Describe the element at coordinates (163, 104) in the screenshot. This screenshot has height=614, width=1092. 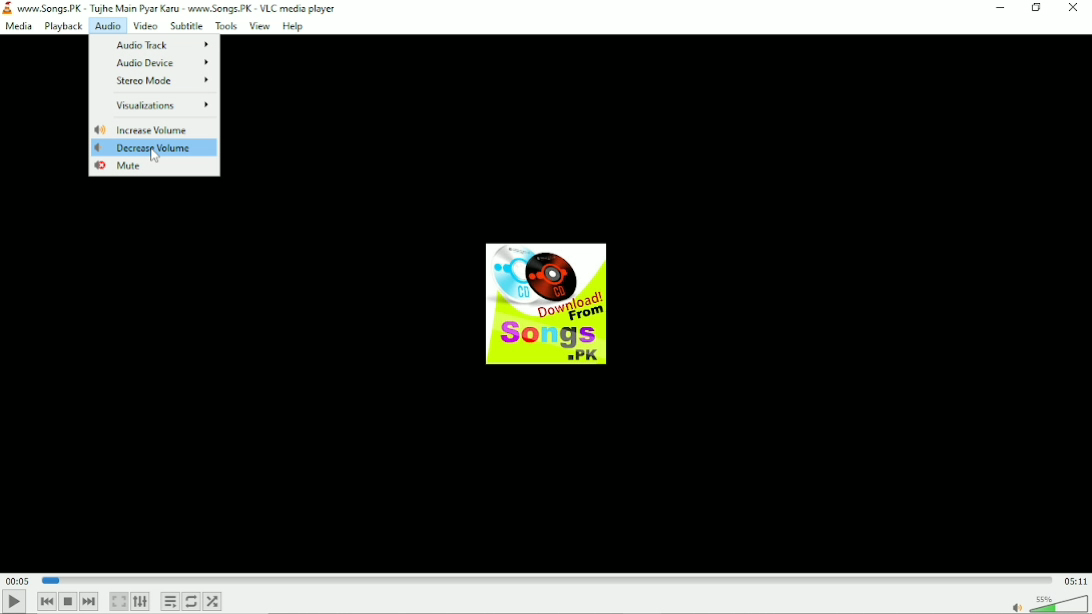
I see `Visualizations` at that location.